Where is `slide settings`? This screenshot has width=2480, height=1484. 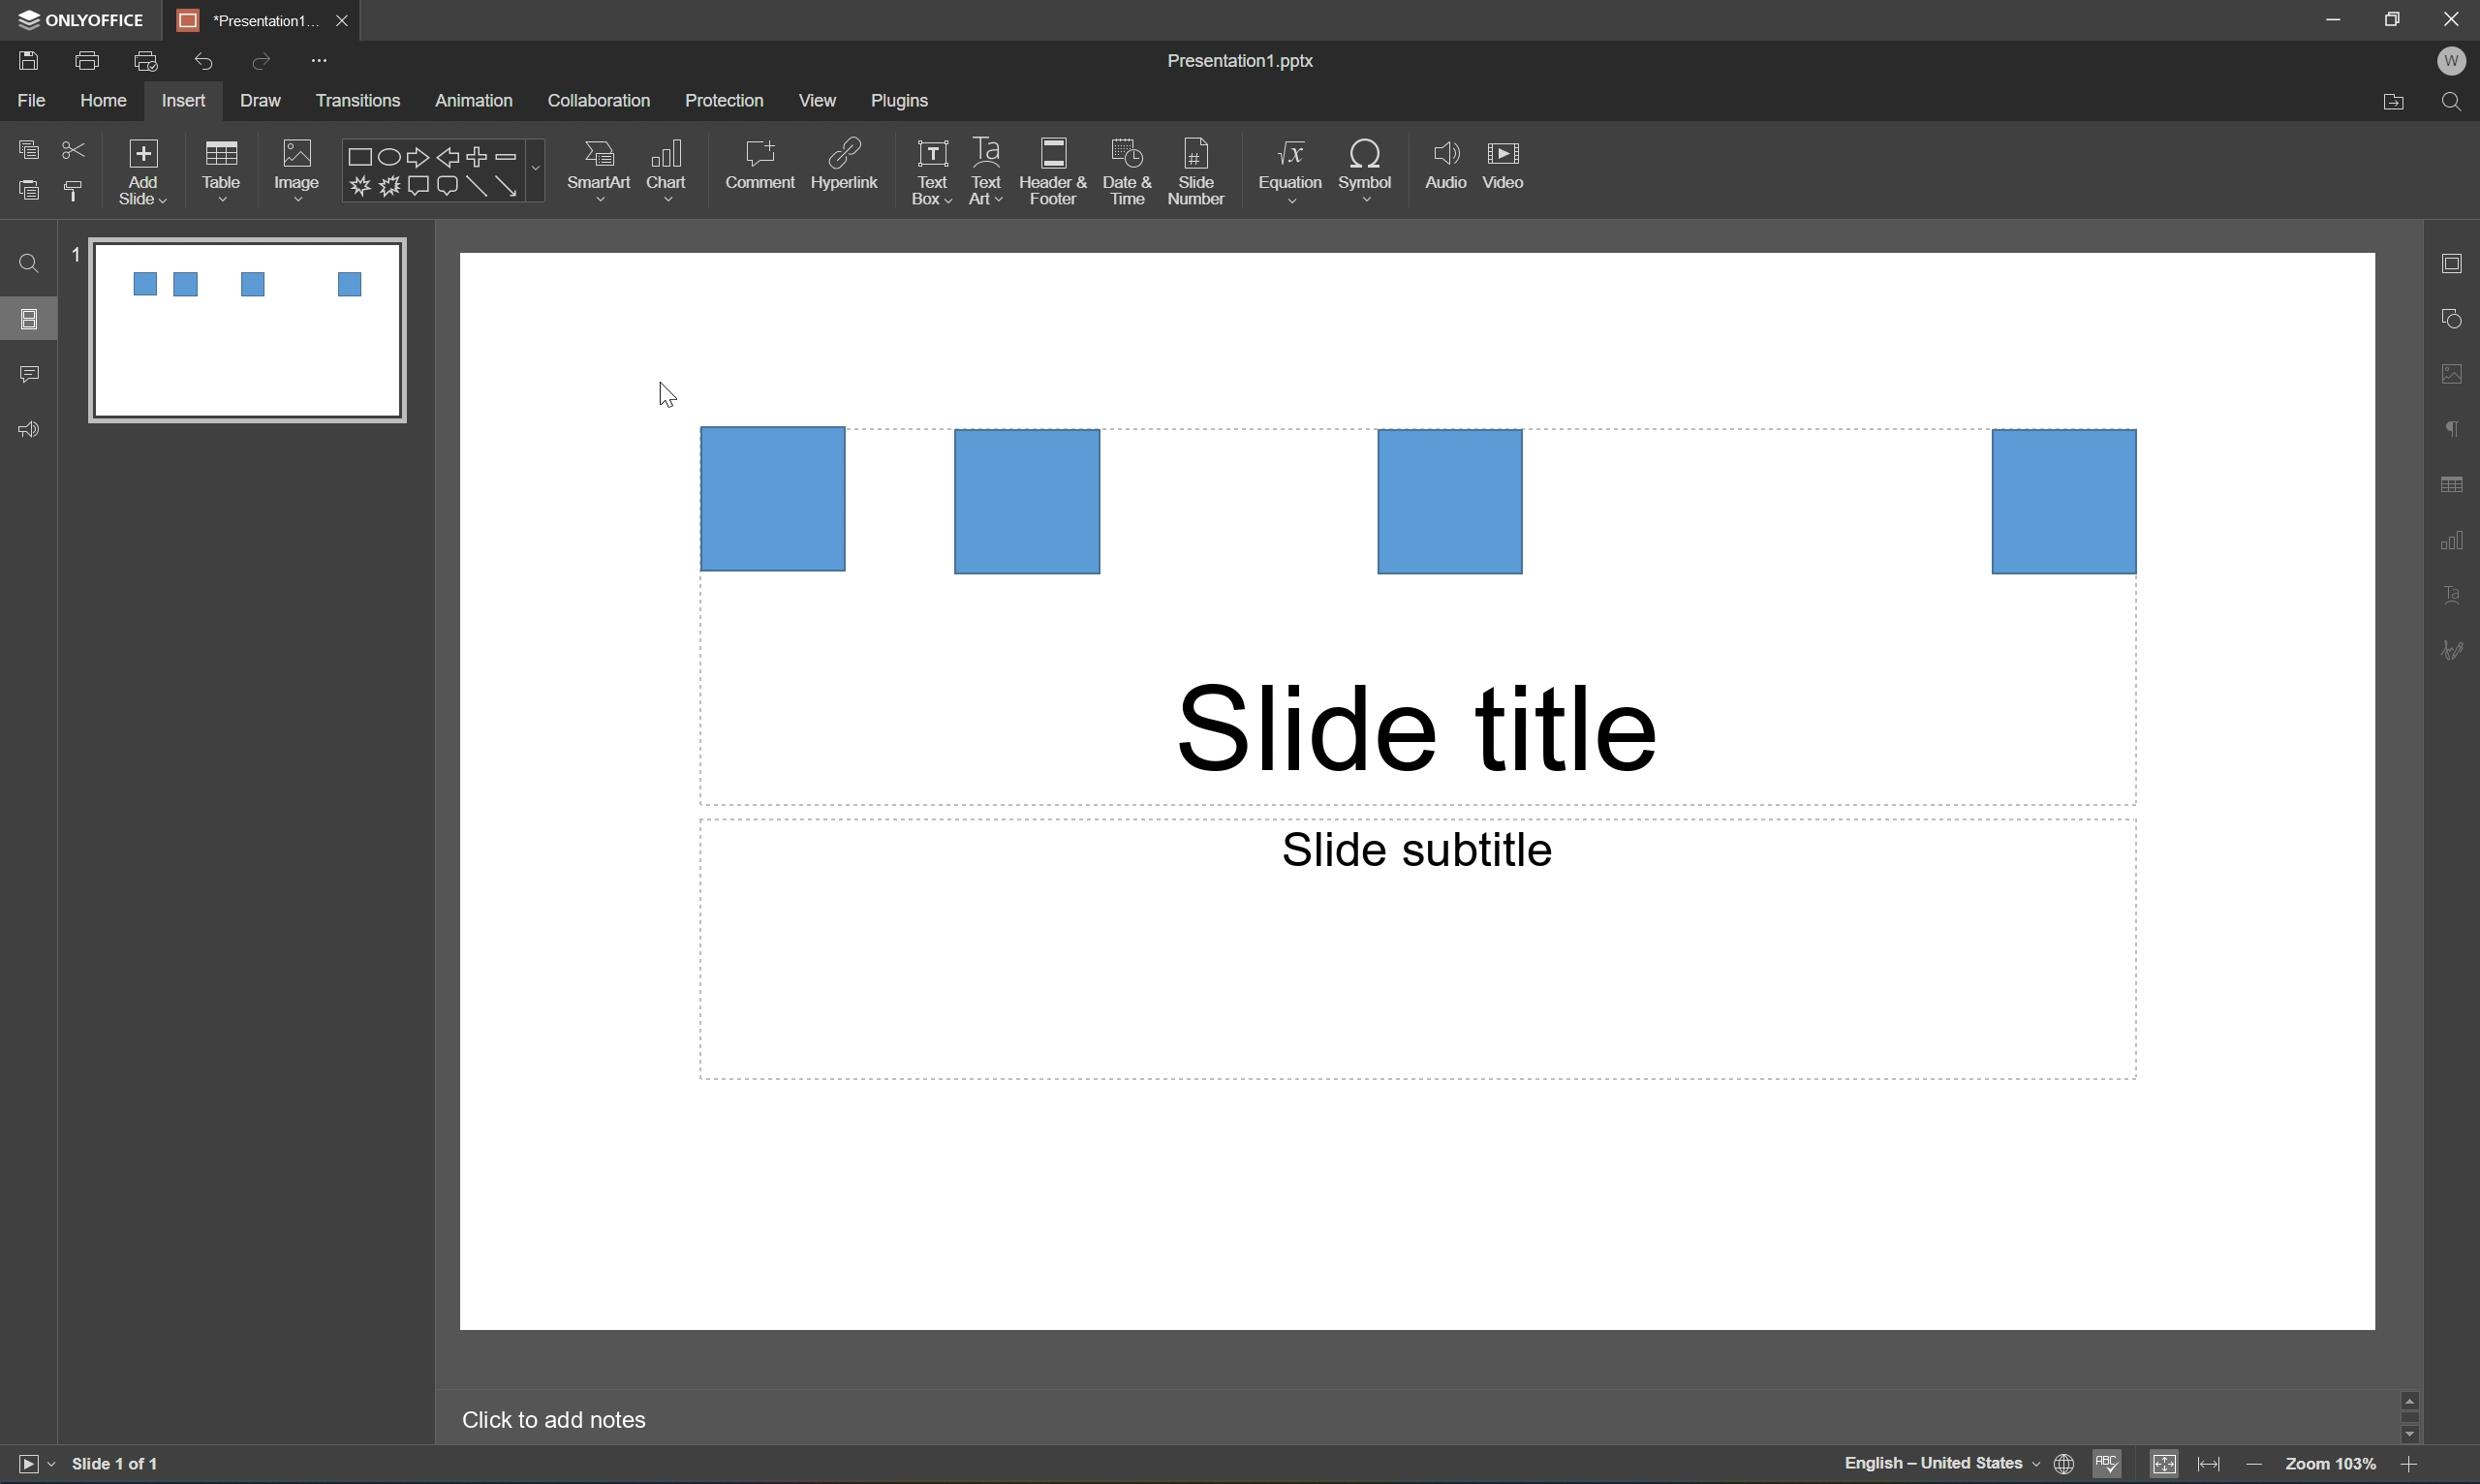 slide settings is located at coordinates (2460, 265).